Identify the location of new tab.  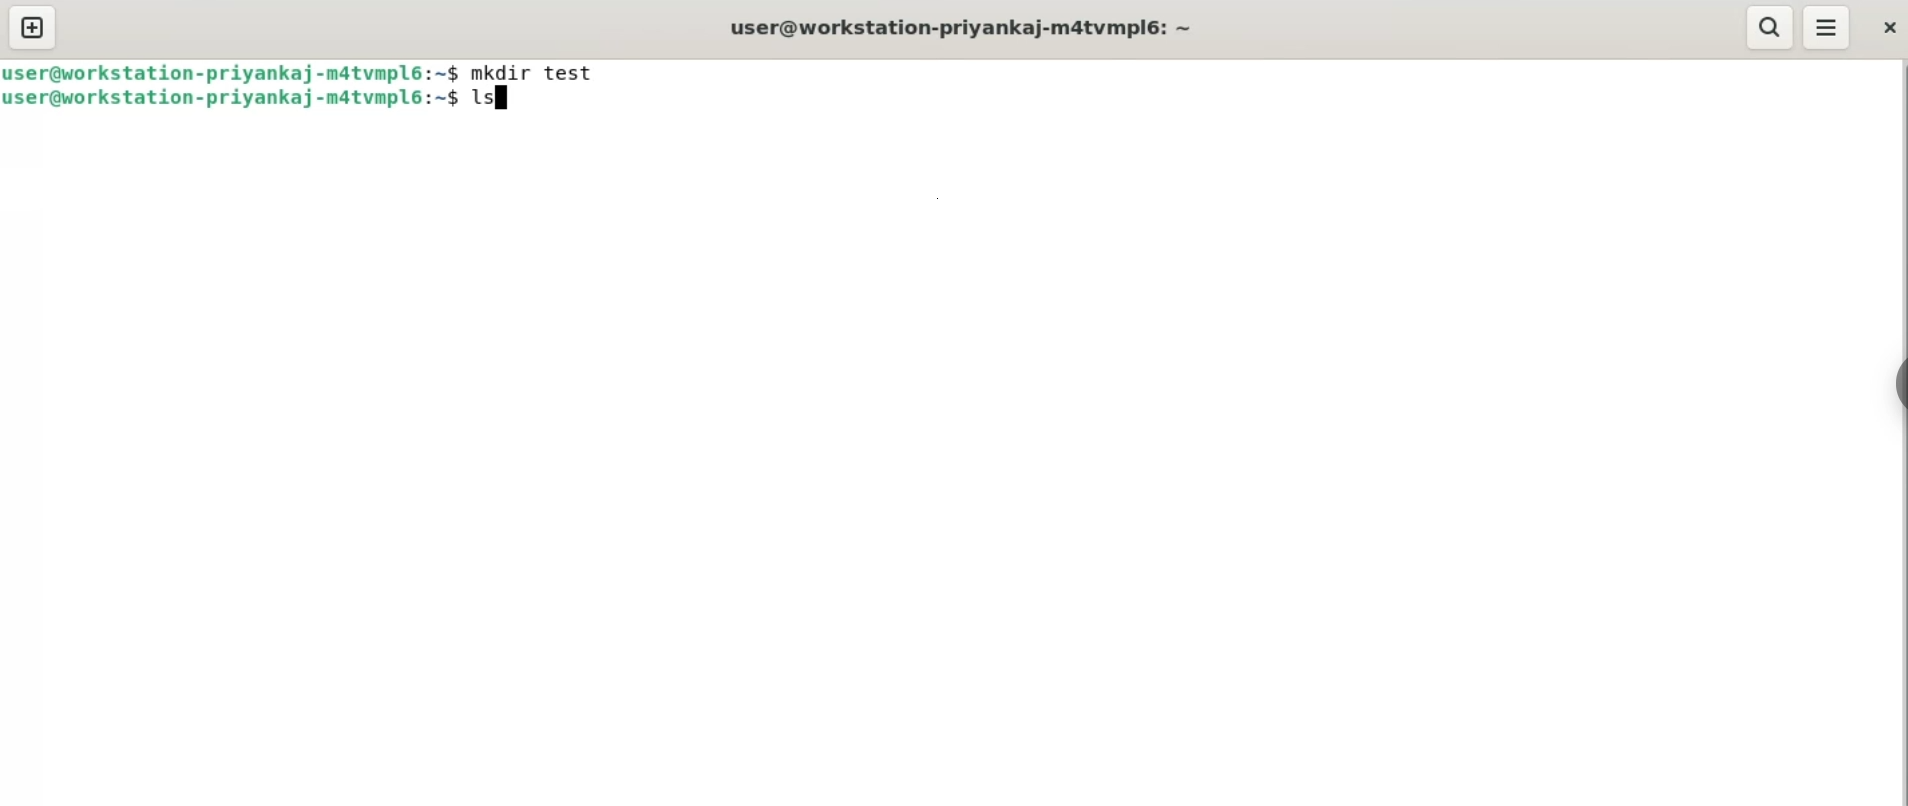
(32, 29).